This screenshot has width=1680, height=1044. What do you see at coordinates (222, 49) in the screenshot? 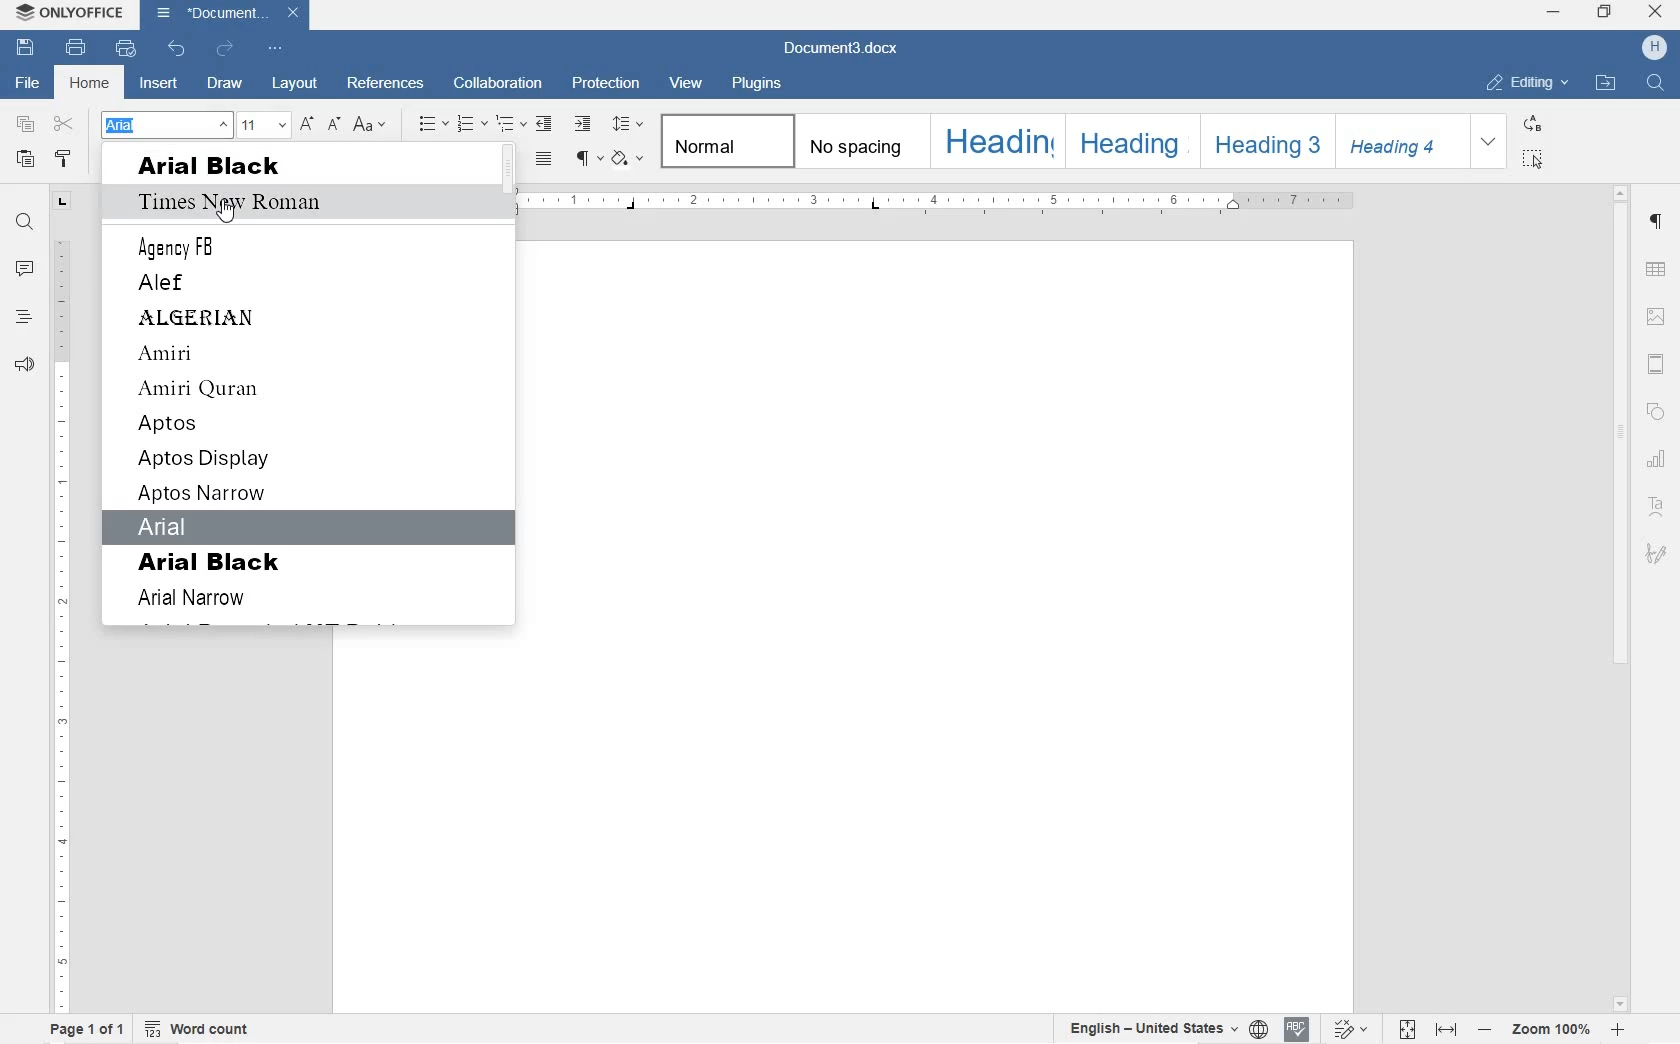
I see `REDO` at bounding box center [222, 49].